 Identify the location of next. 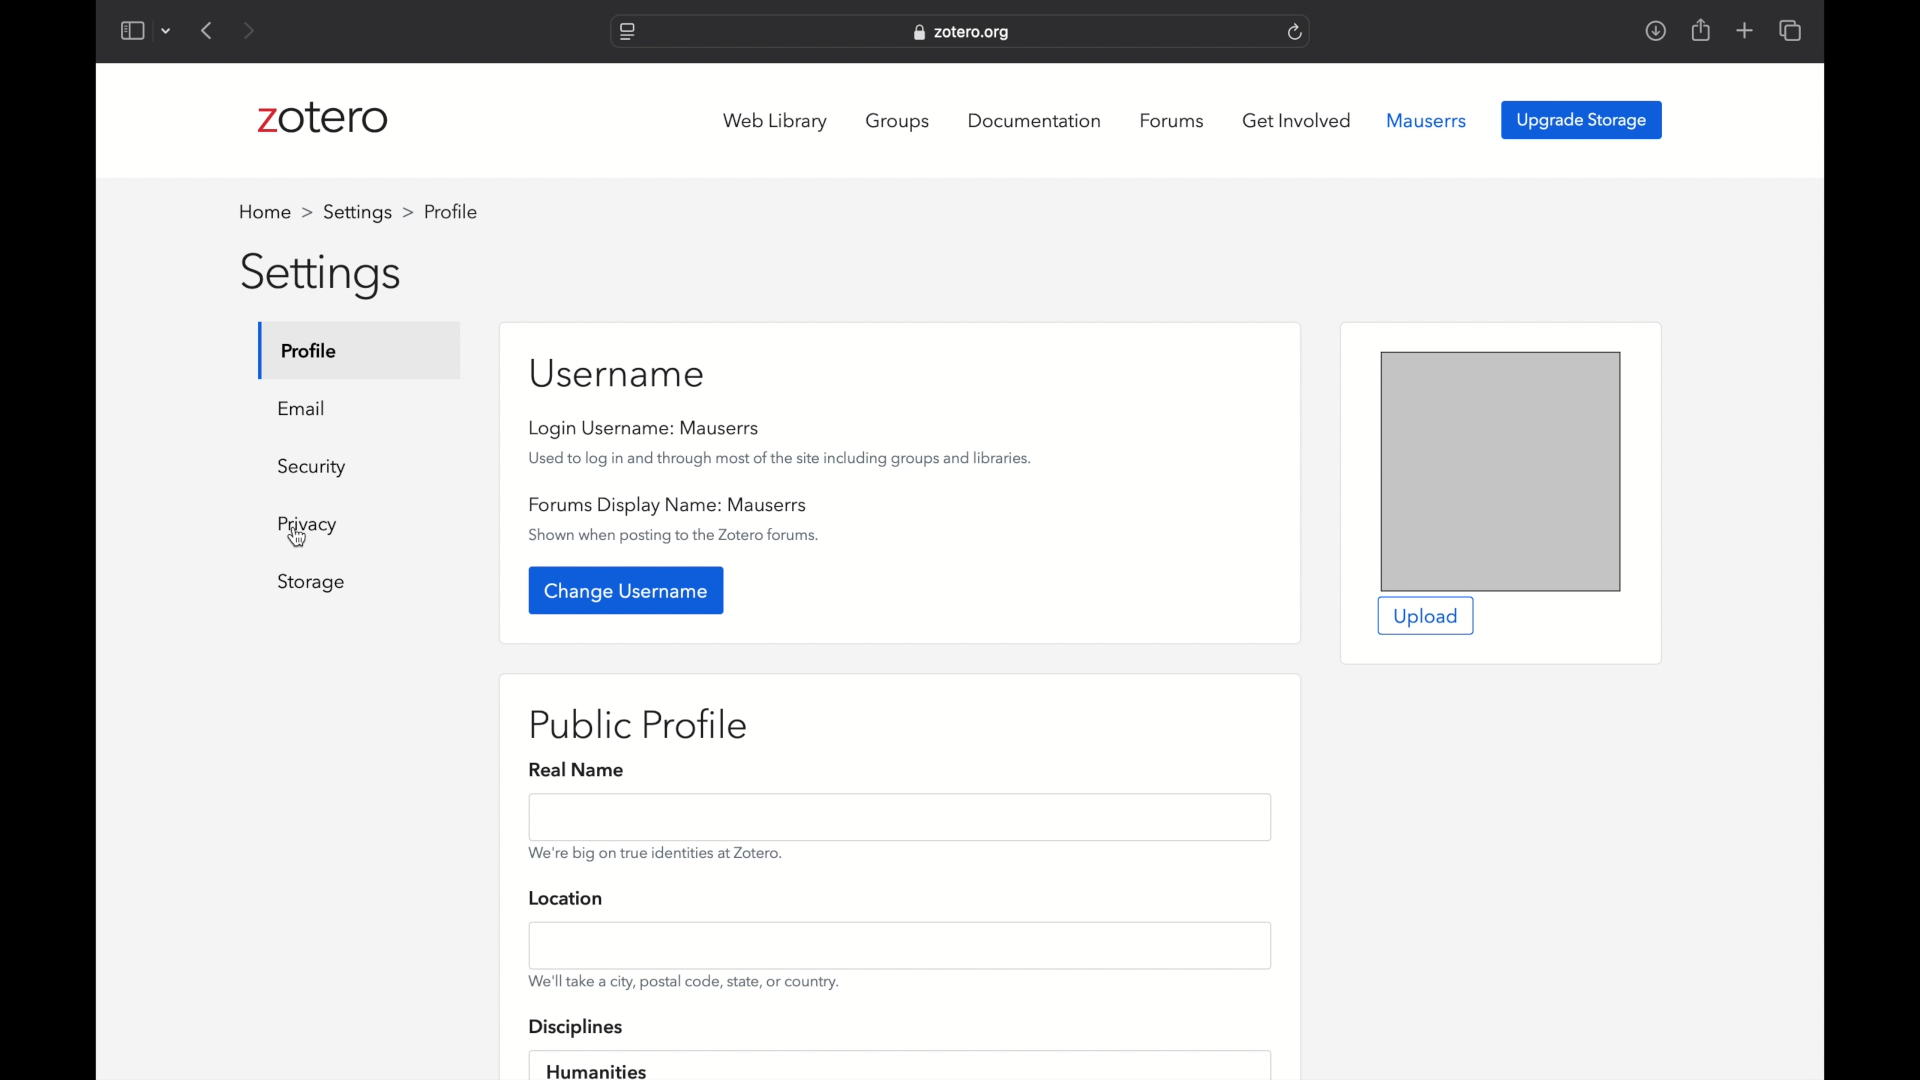
(250, 30).